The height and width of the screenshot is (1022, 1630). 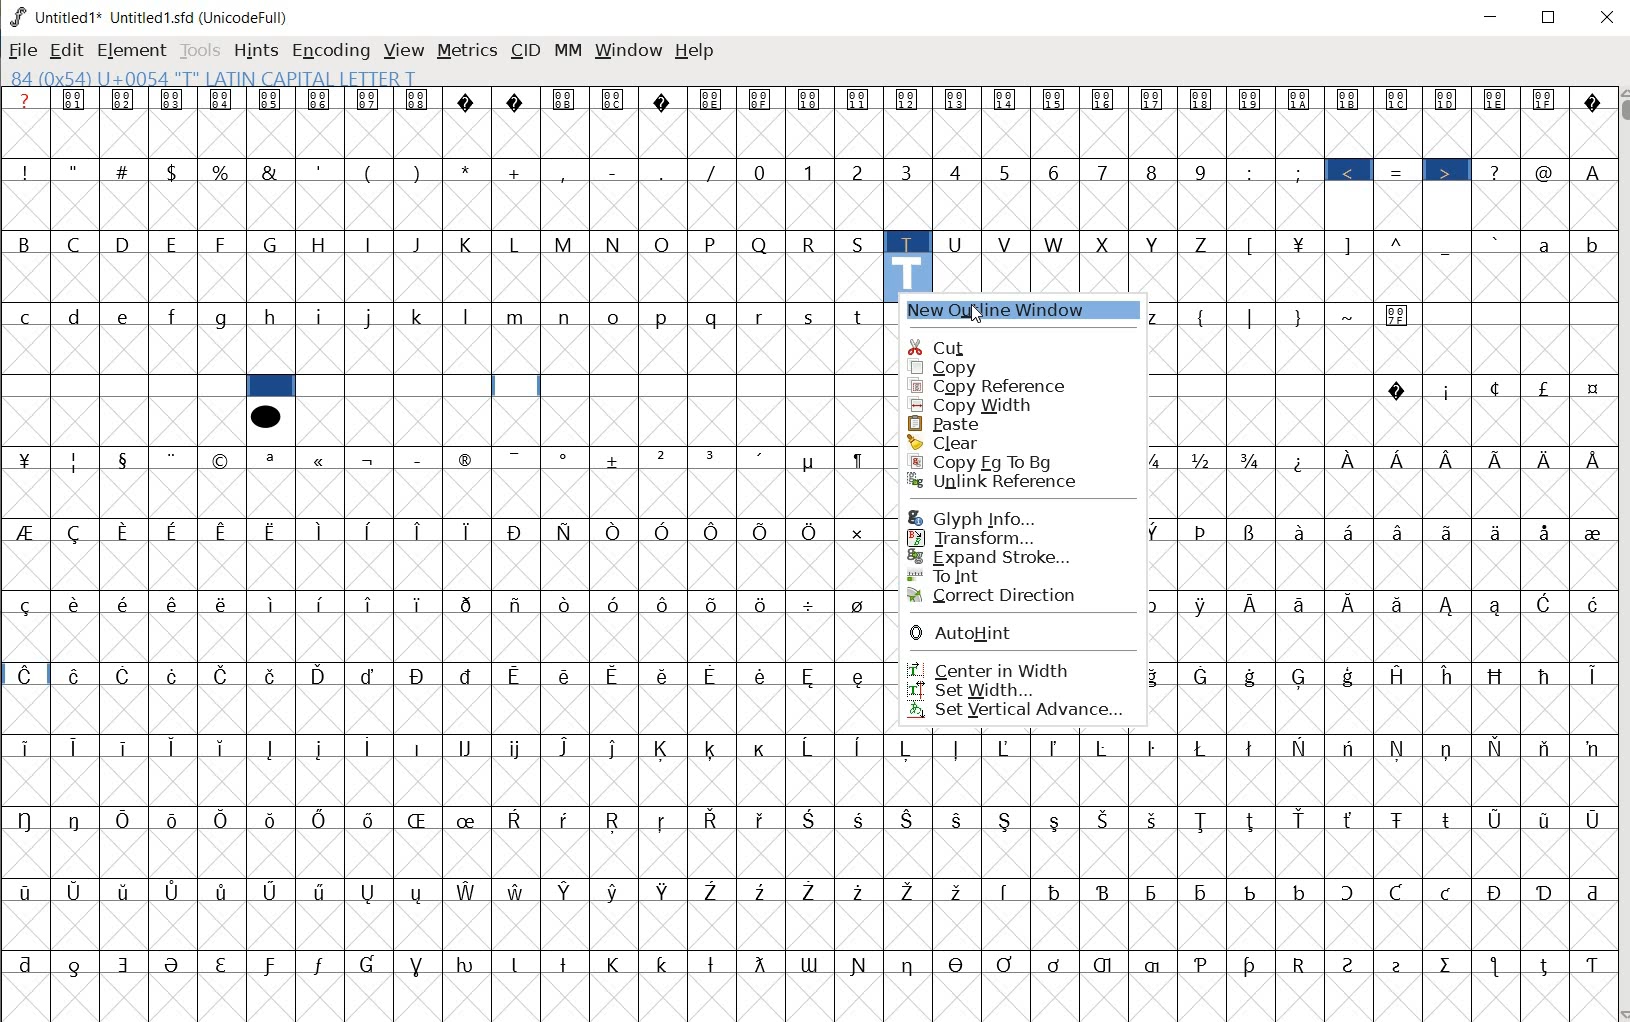 I want to click on Symbol, so click(x=959, y=747).